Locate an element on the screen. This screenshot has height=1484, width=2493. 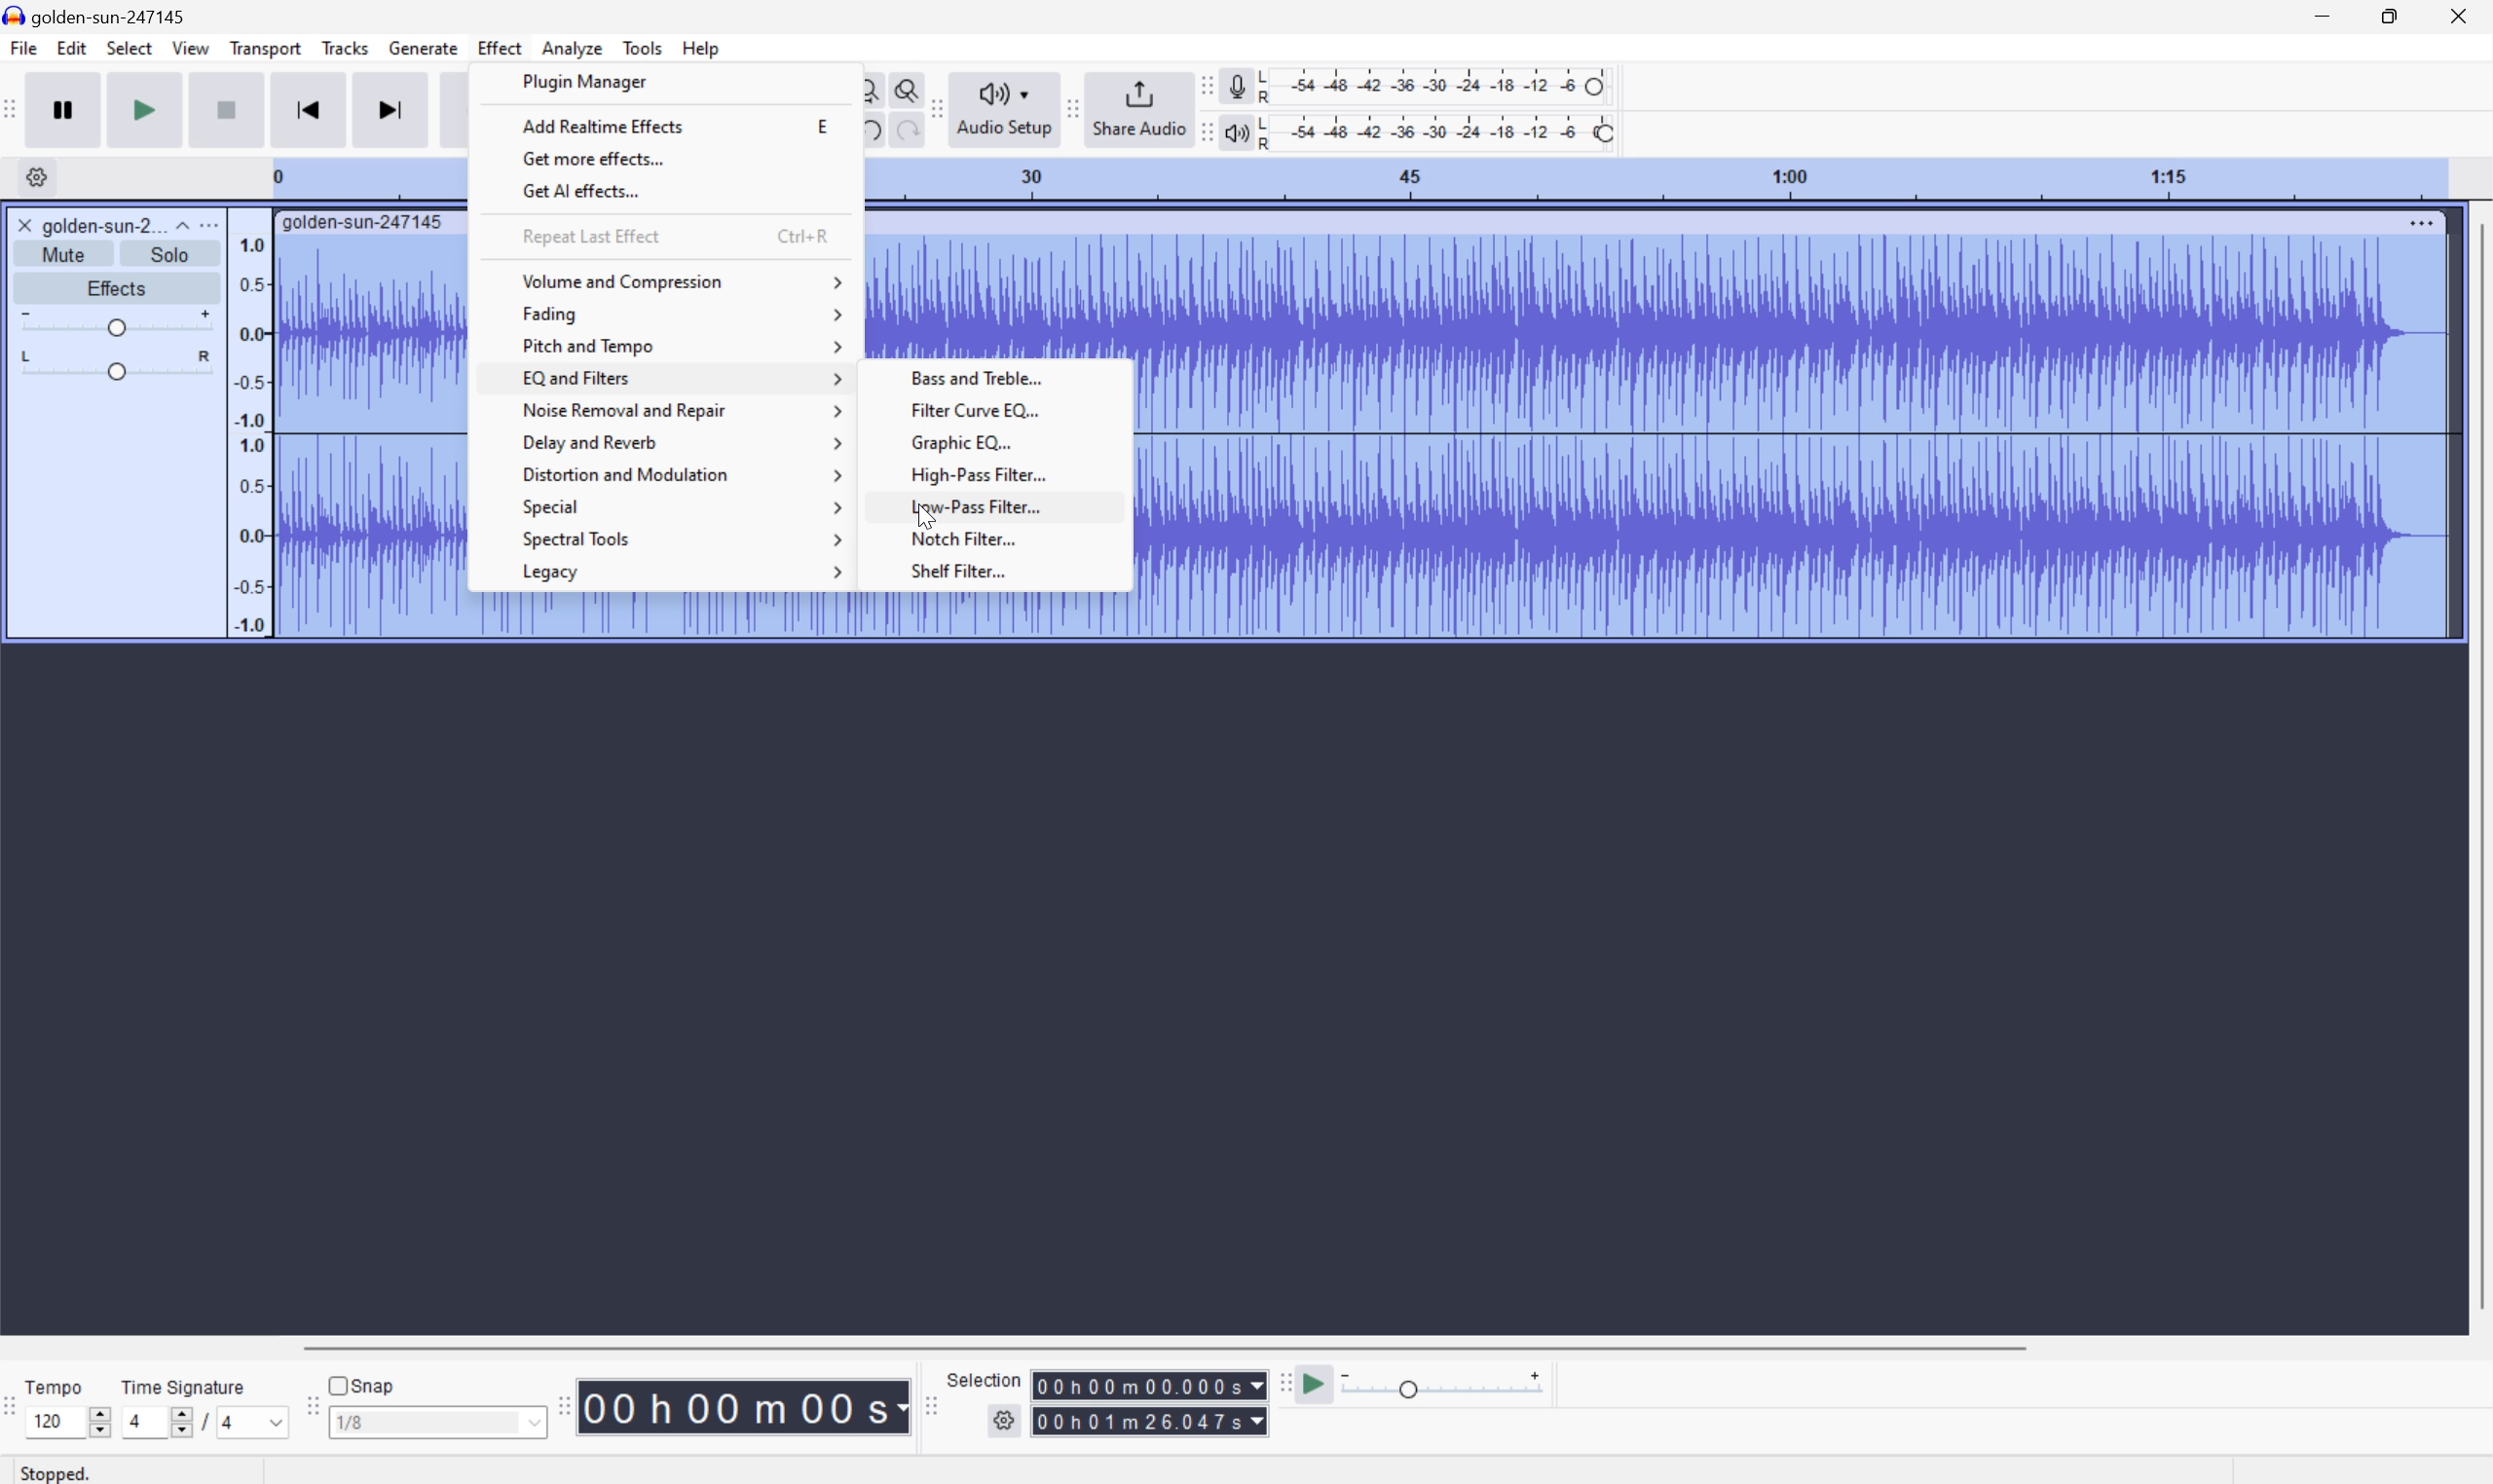
Play back speed is located at coordinates (1449, 1384).